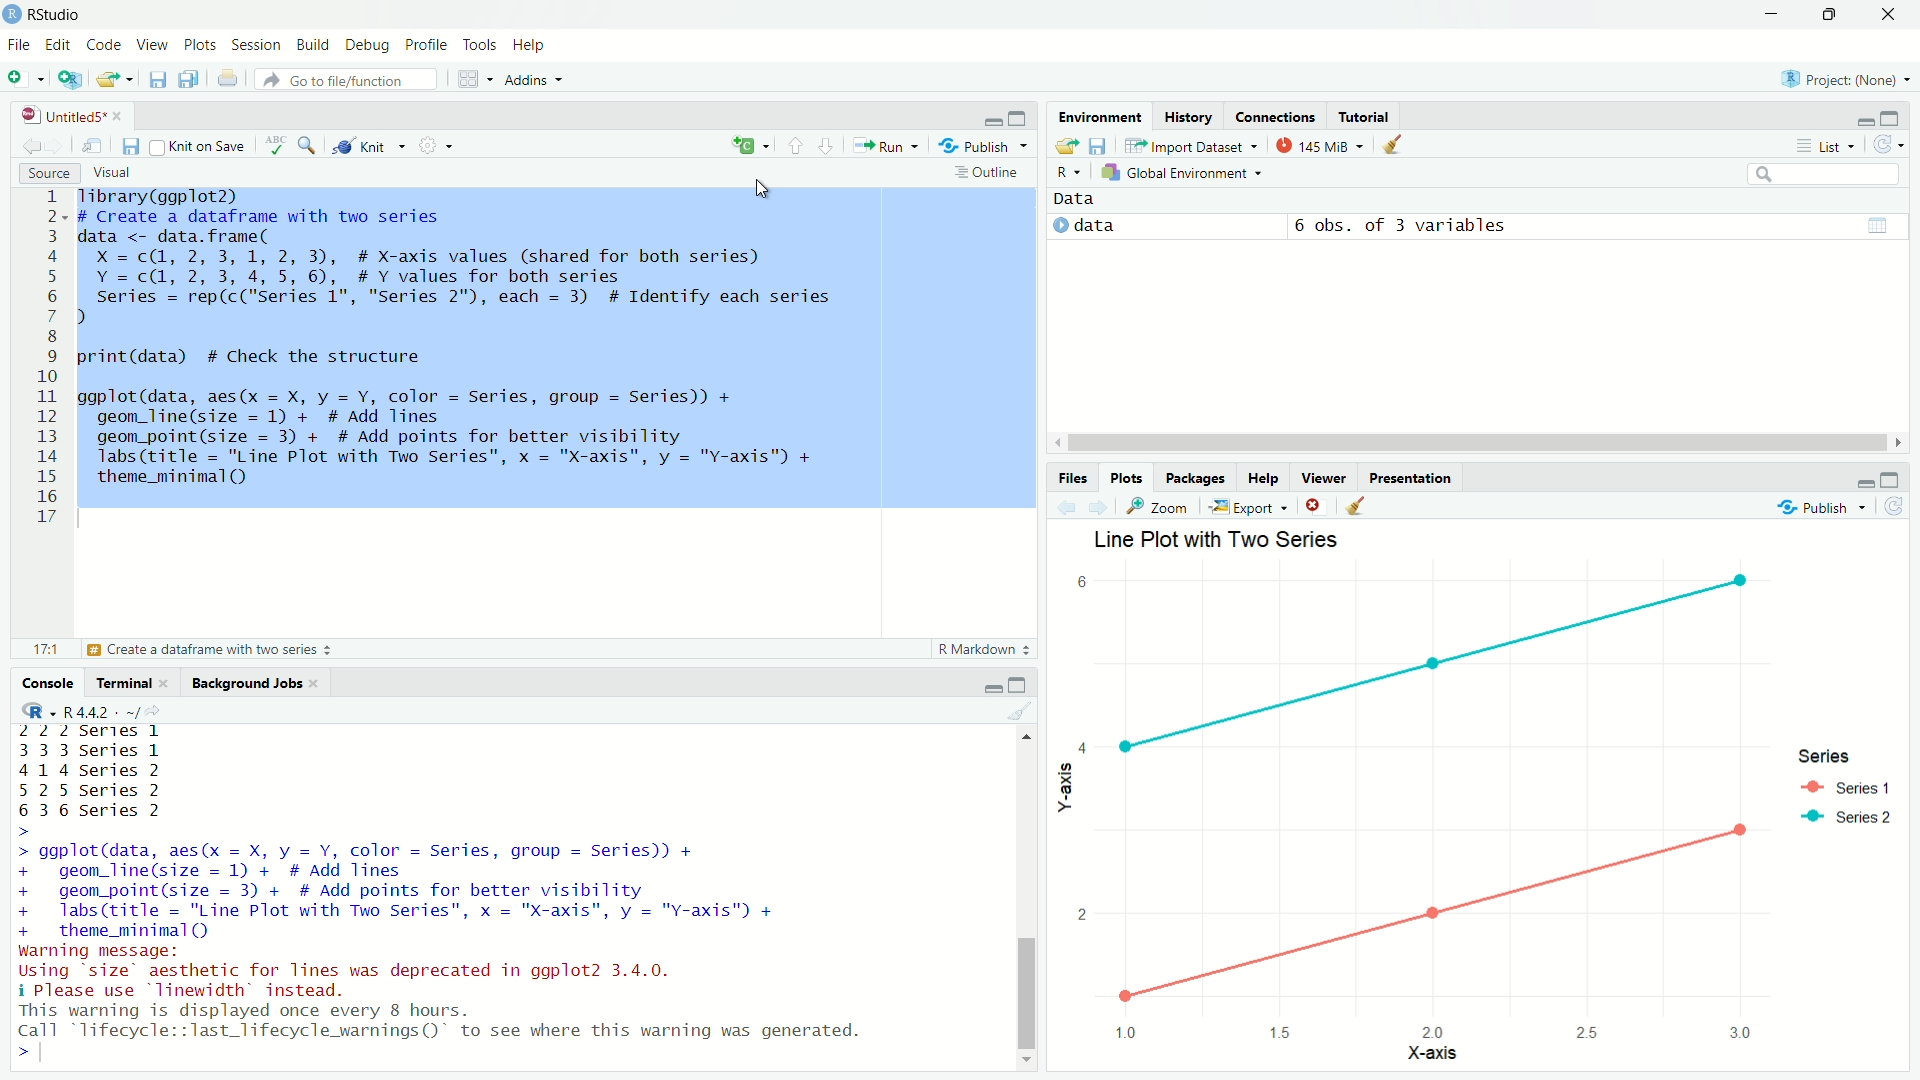 The height and width of the screenshot is (1080, 1920). Describe the element at coordinates (1099, 506) in the screenshot. I see `Go forward to the next source selection` at that location.